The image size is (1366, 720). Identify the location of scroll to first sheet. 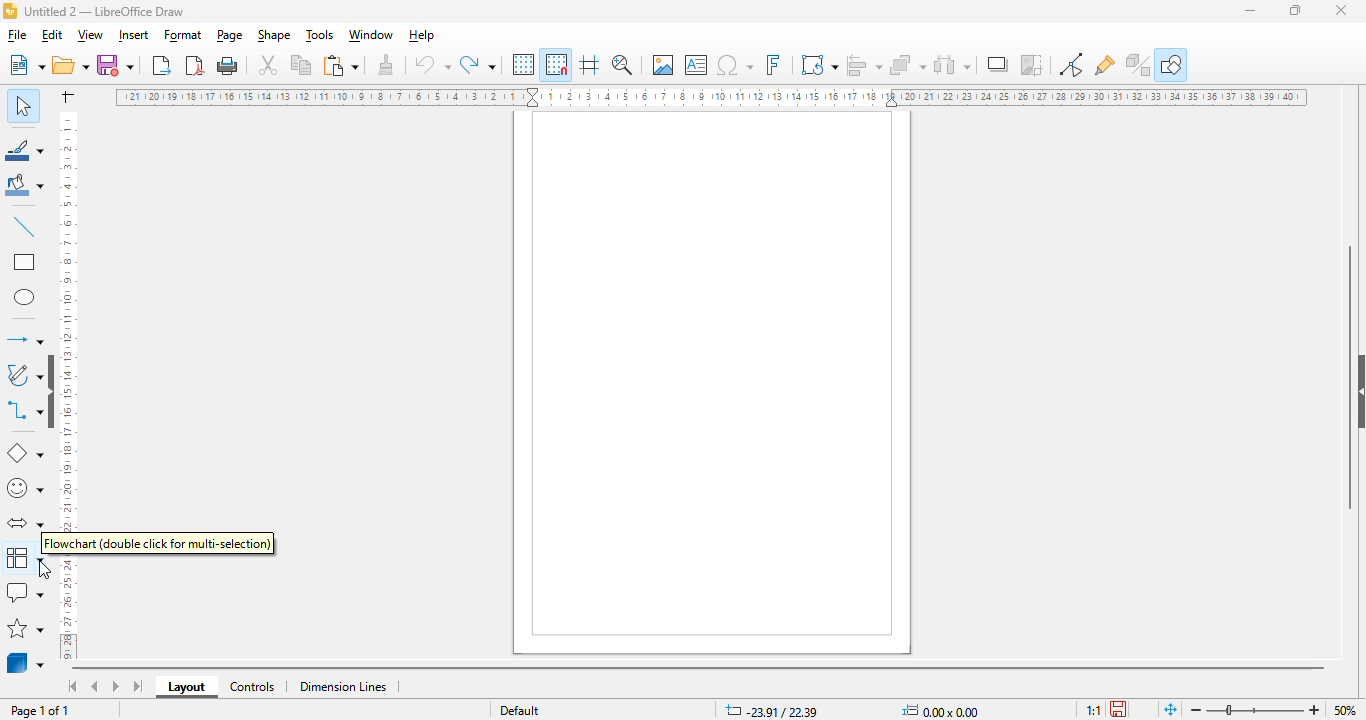
(73, 685).